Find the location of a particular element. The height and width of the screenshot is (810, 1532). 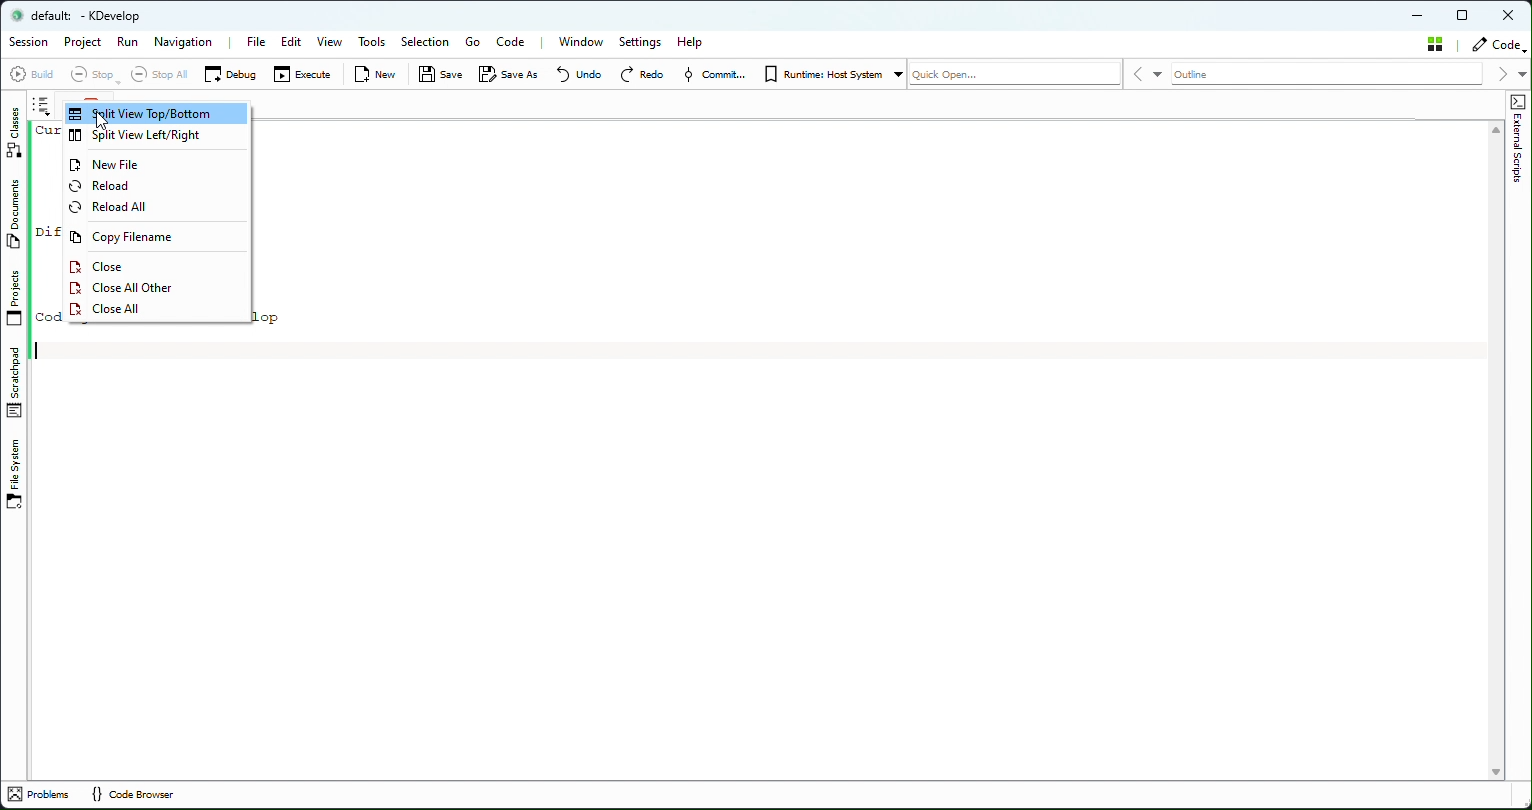

Help is located at coordinates (695, 41).